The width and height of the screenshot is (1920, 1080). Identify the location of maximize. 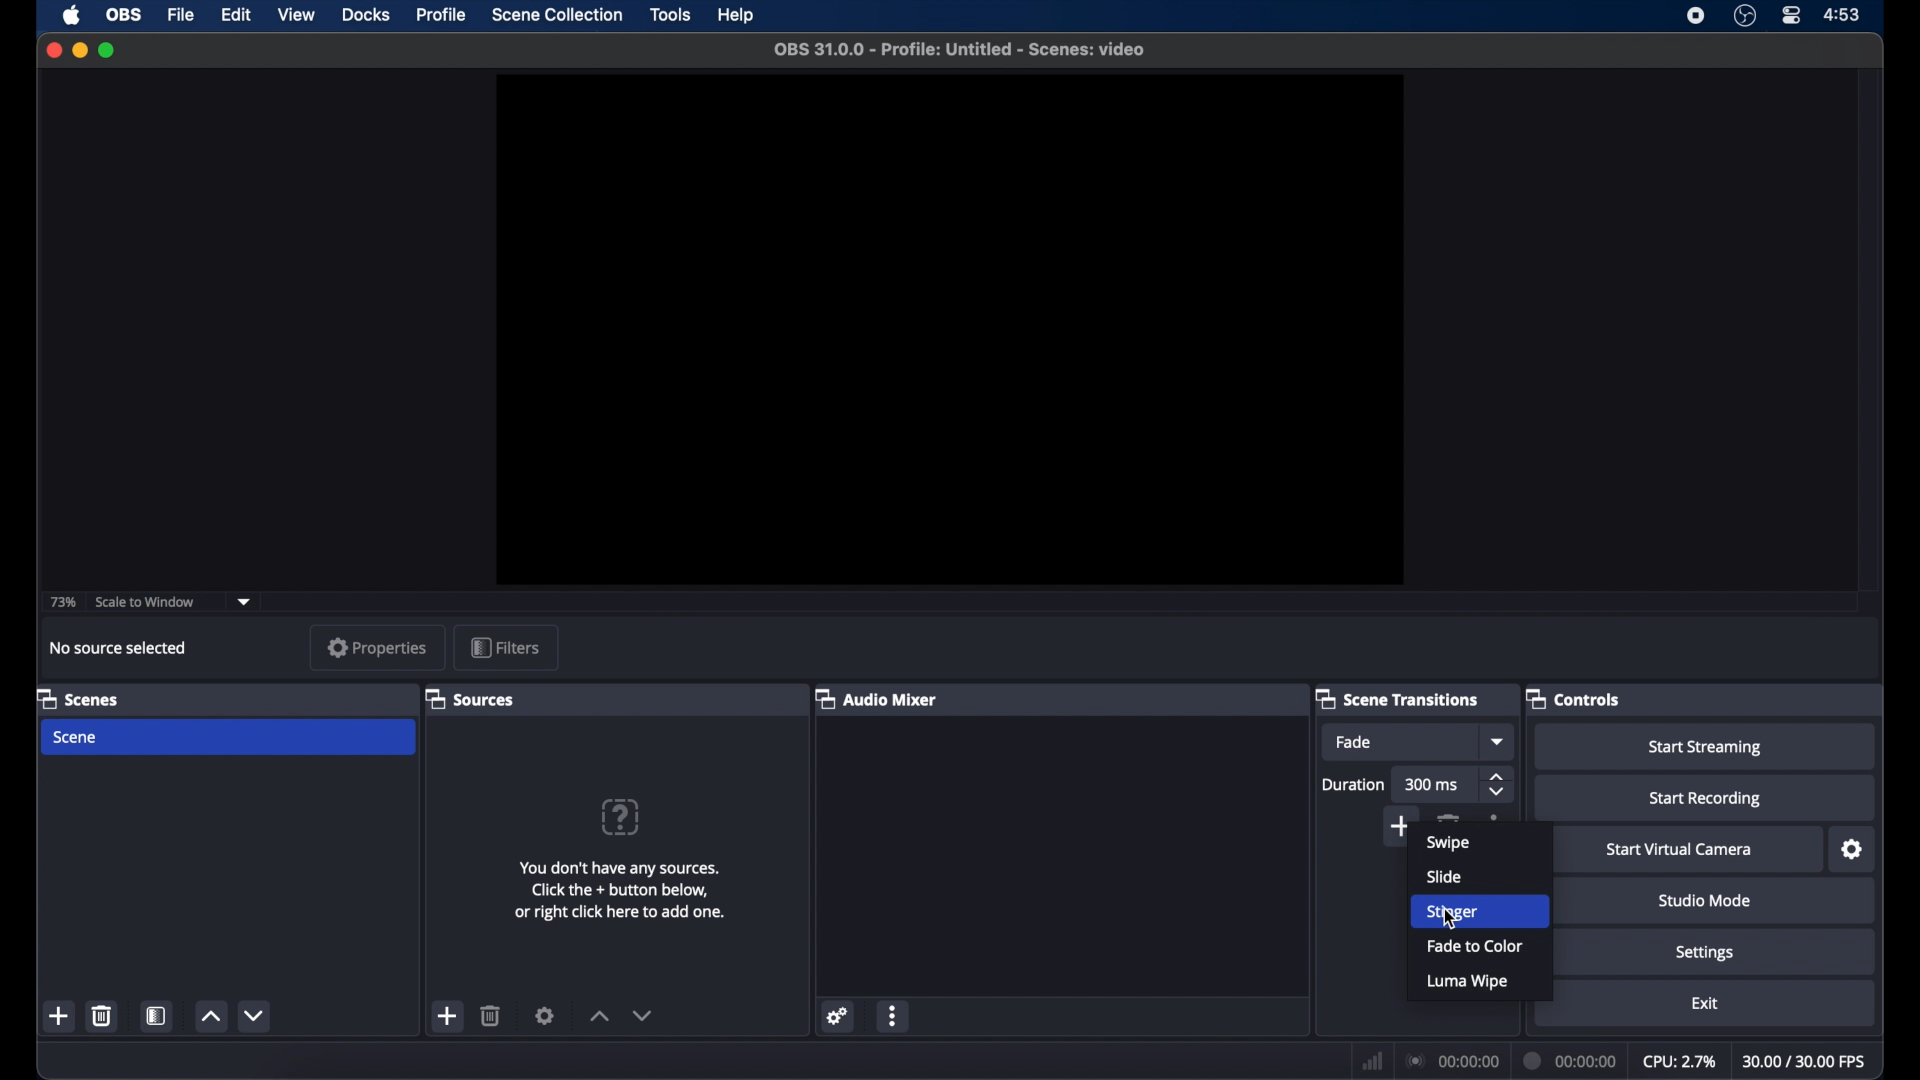
(108, 49).